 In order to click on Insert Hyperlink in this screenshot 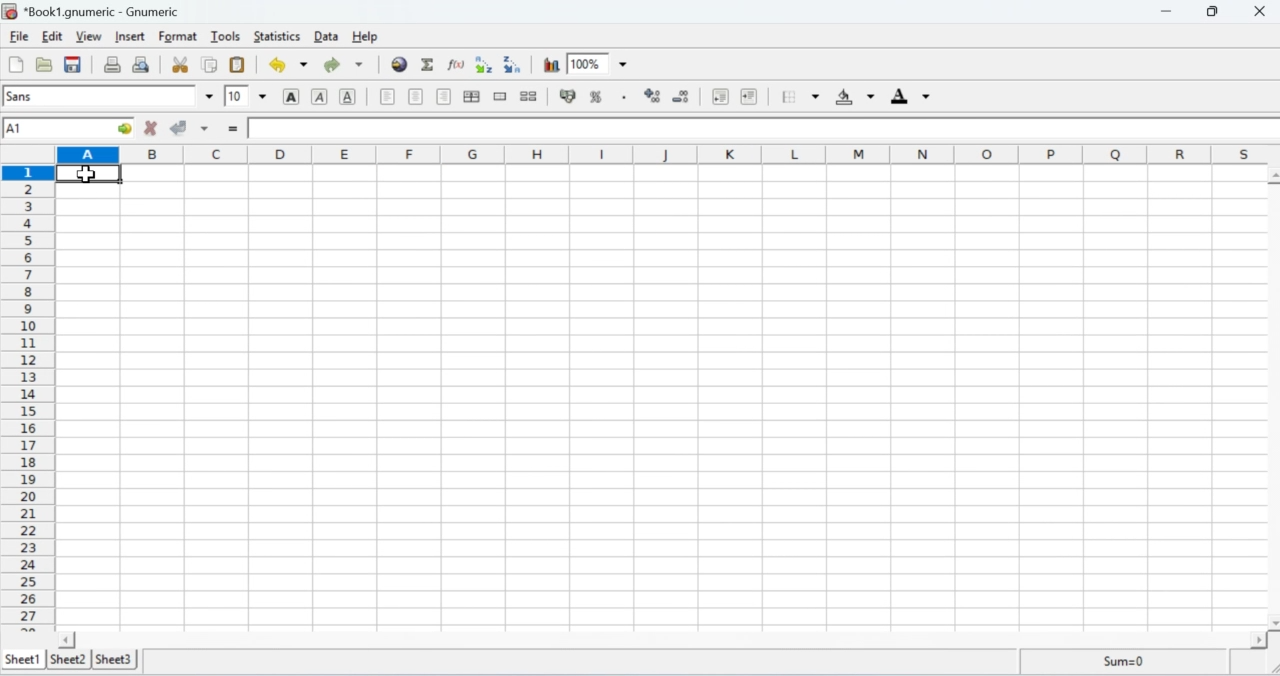, I will do `click(400, 64)`.